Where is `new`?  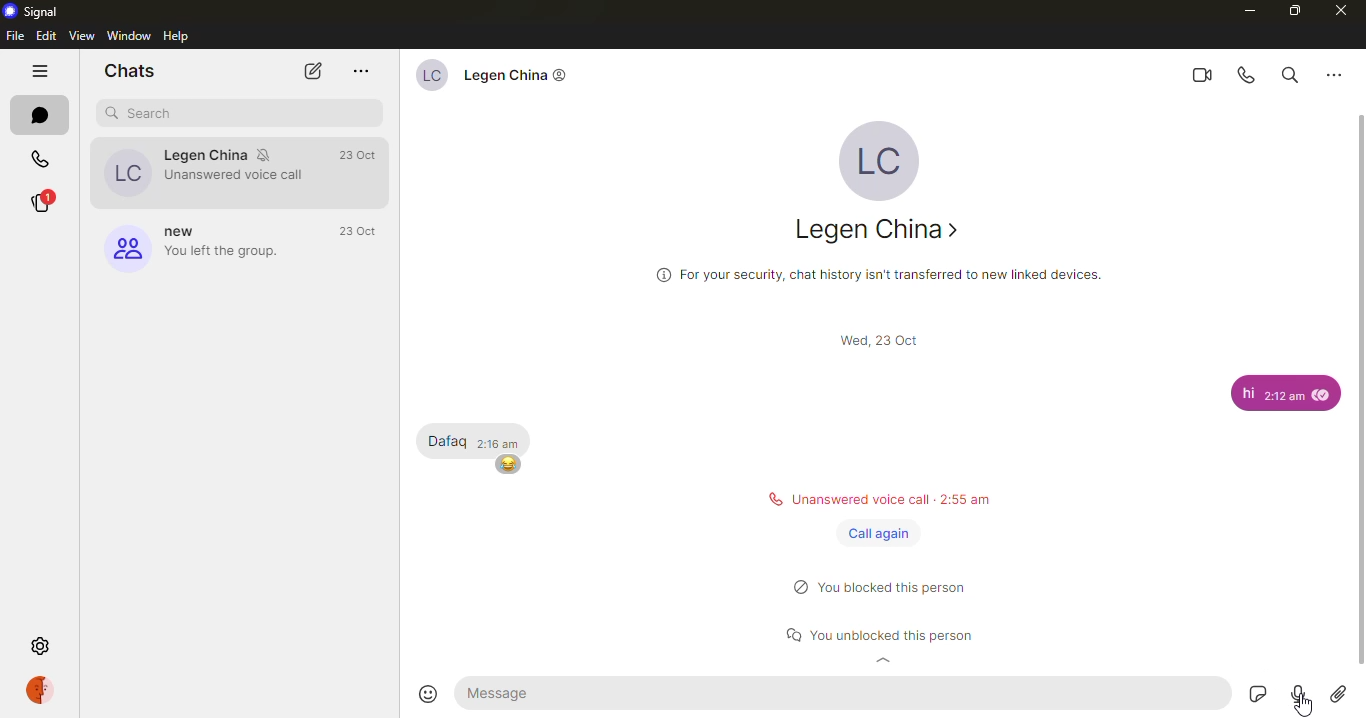 new is located at coordinates (185, 231).